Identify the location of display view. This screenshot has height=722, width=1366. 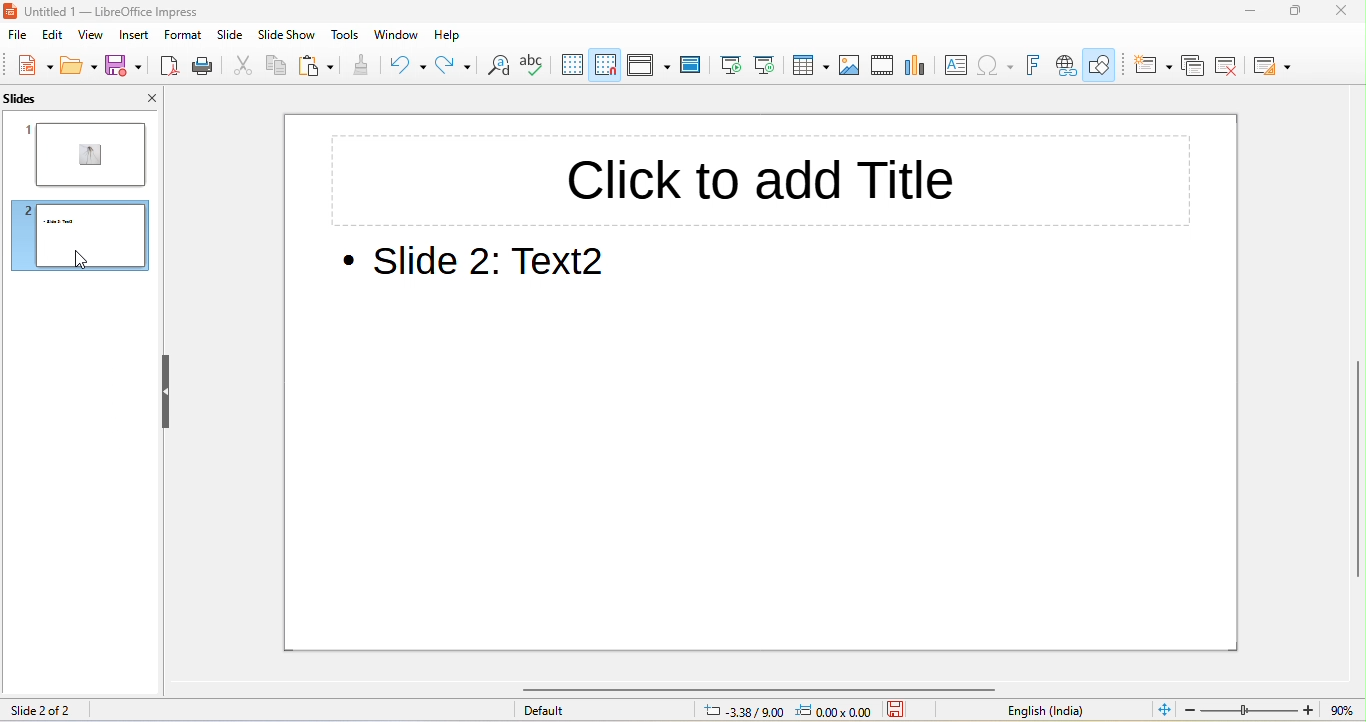
(648, 64).